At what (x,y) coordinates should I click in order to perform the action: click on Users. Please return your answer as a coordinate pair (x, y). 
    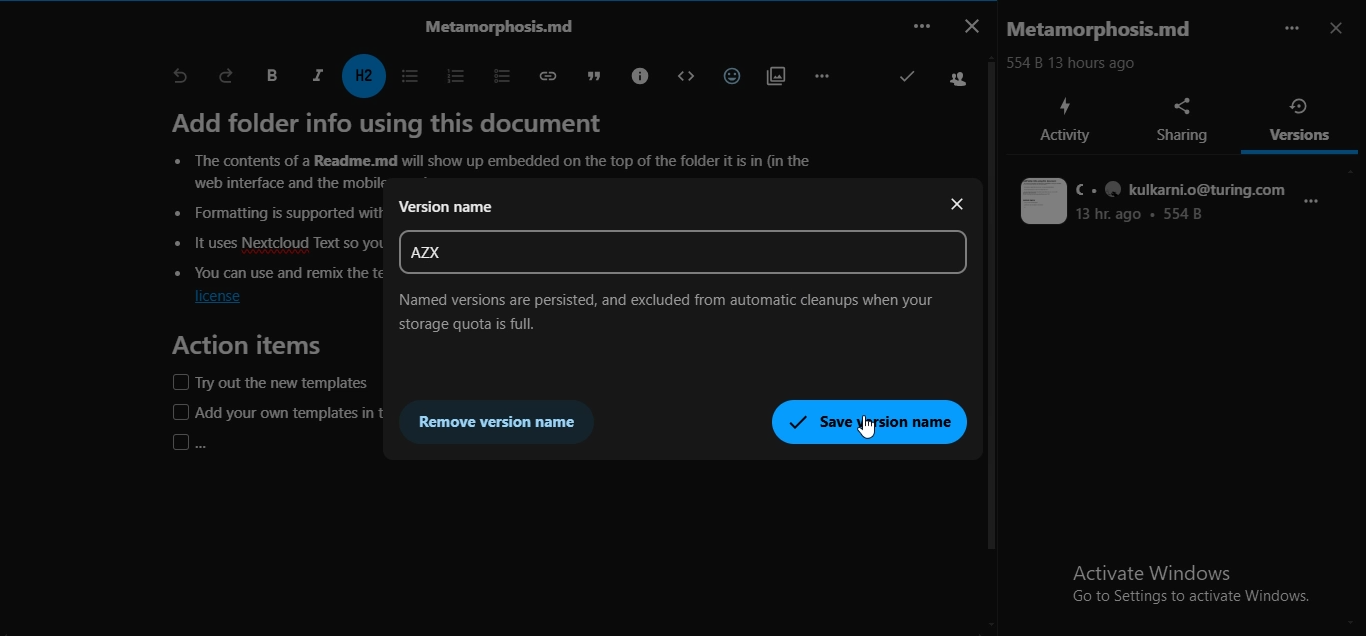
    Looking at the image, I should click on (960, 80).